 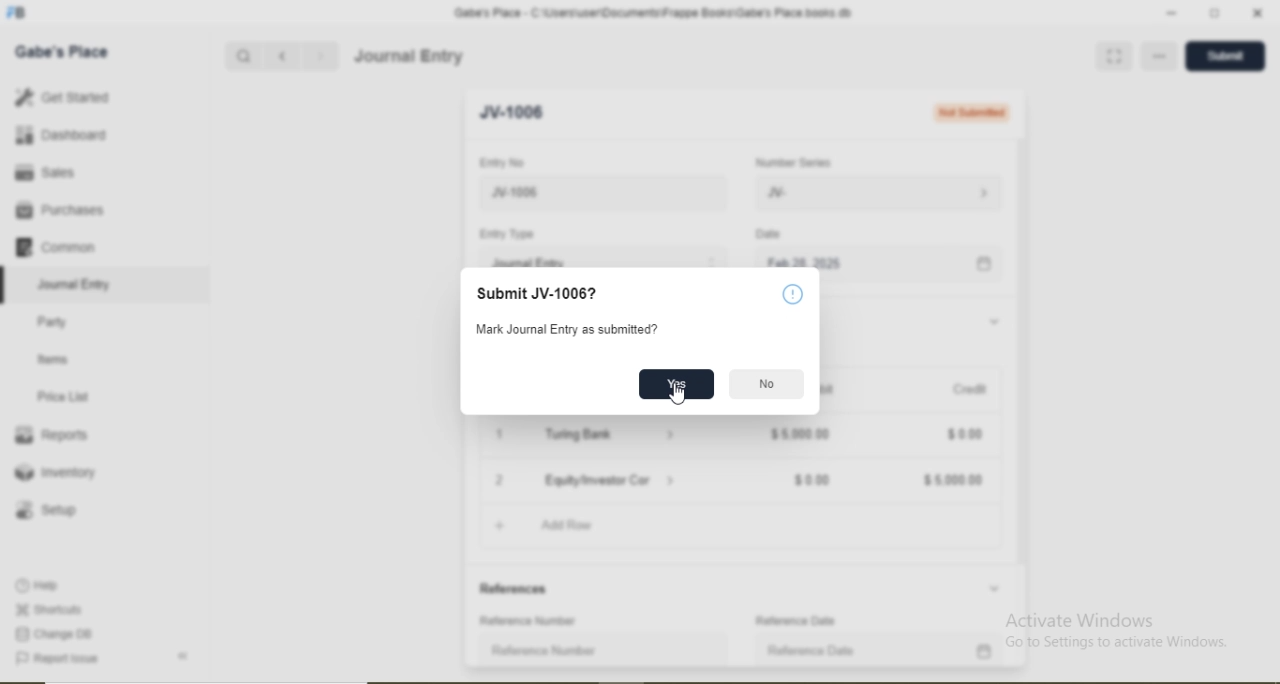 What do you see at coordinates (813, 481) in the screenshot?
I see `$0.00` at bounding box center [813, 481].